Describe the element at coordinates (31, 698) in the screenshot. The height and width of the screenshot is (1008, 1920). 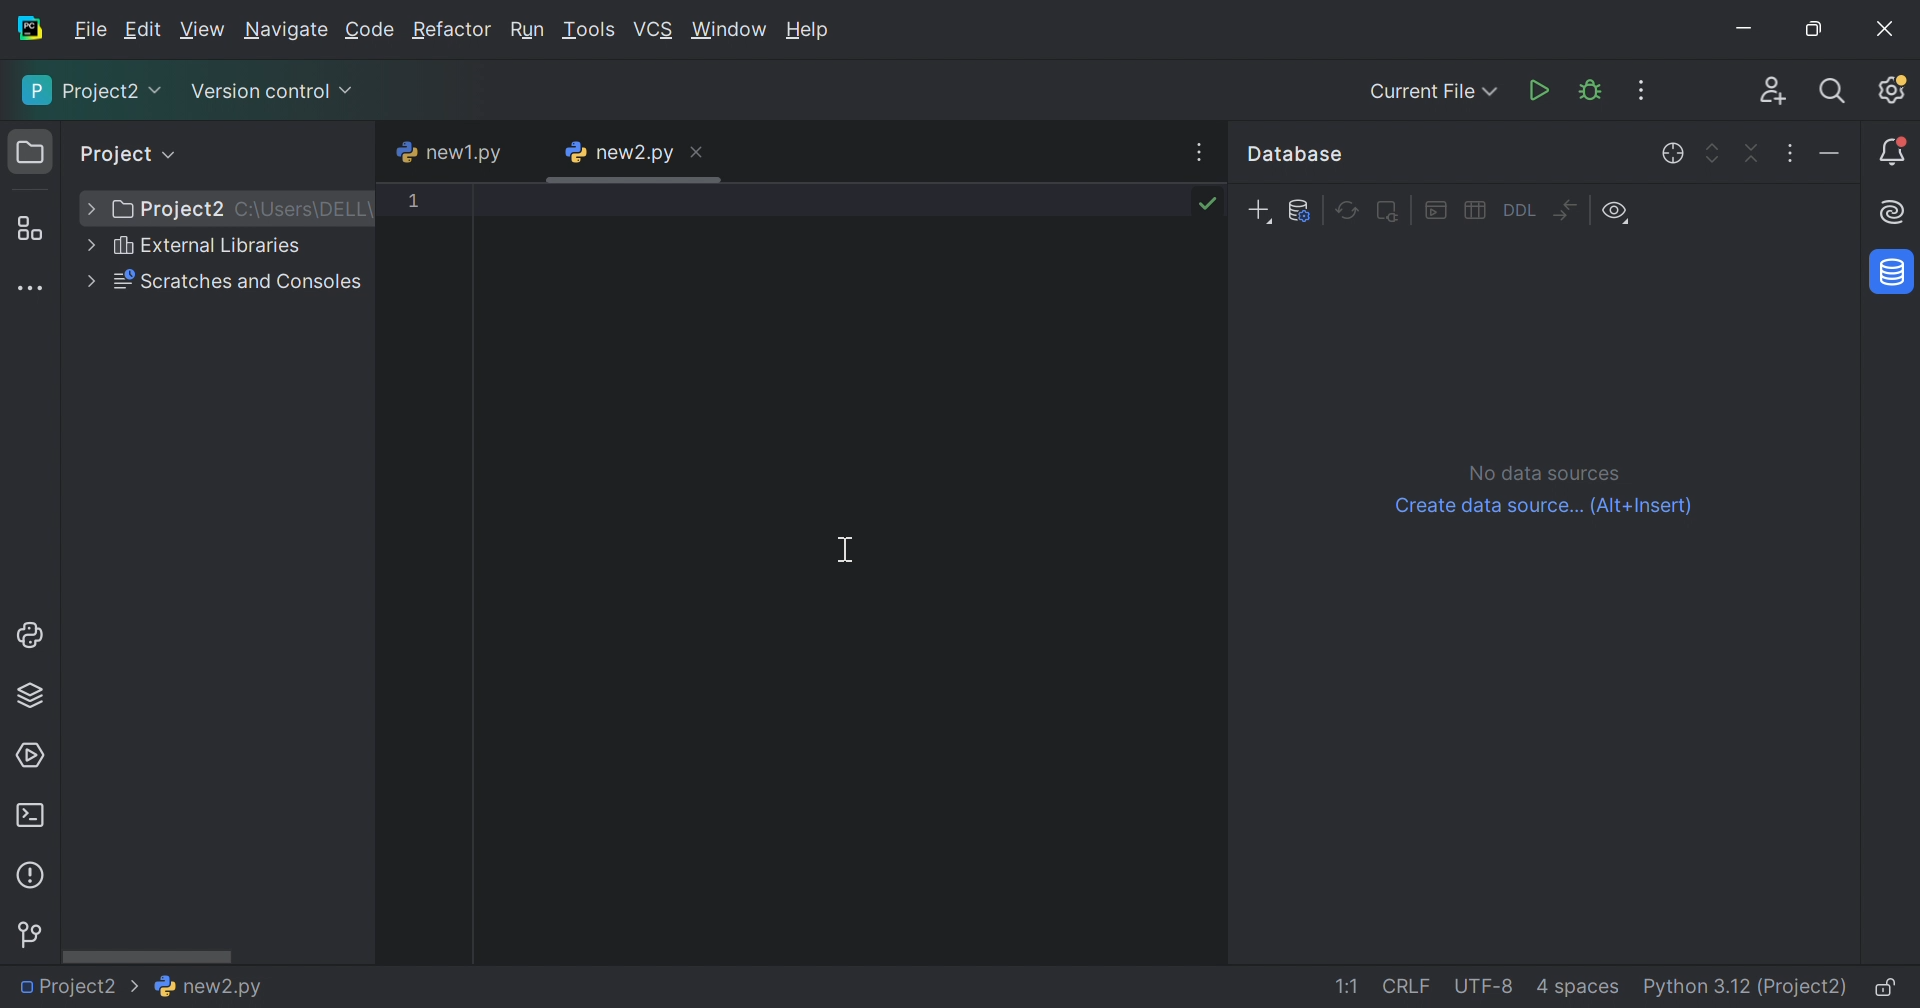
I see `Python Packages` at that location.